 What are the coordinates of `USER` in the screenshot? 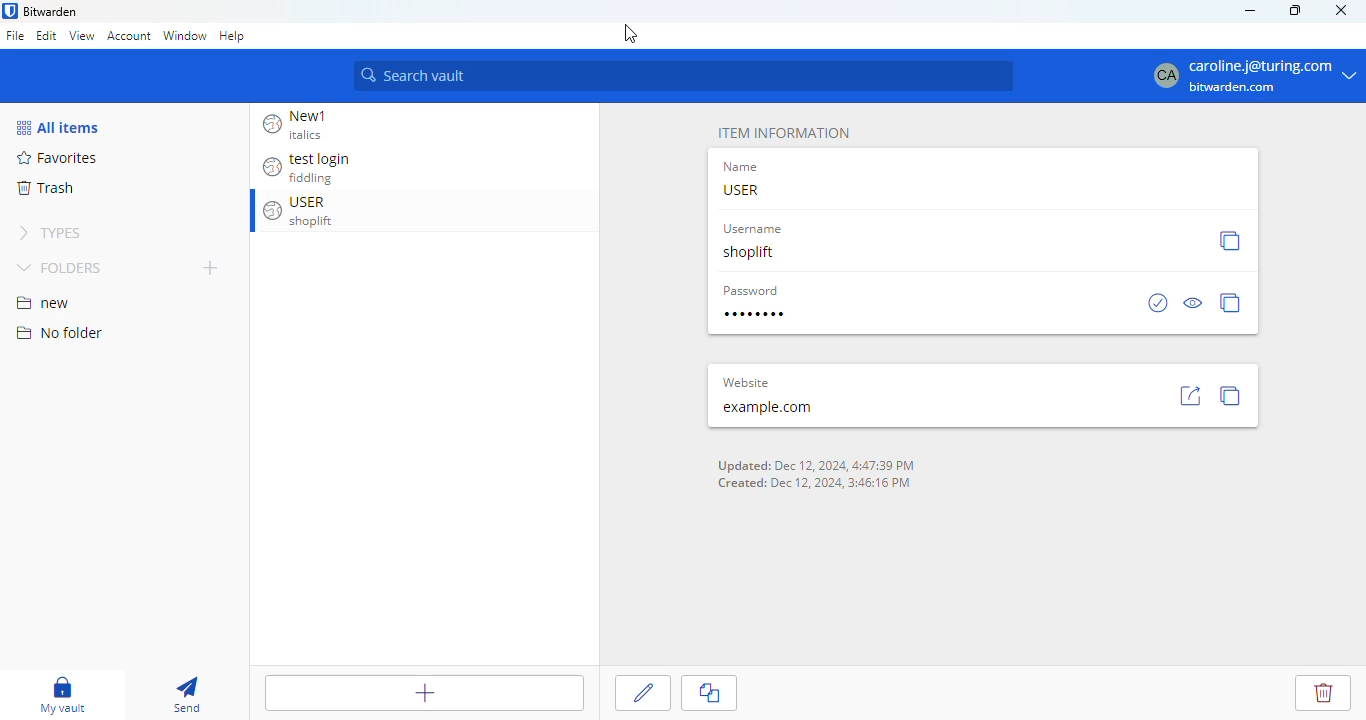 It's located at (746, 190).